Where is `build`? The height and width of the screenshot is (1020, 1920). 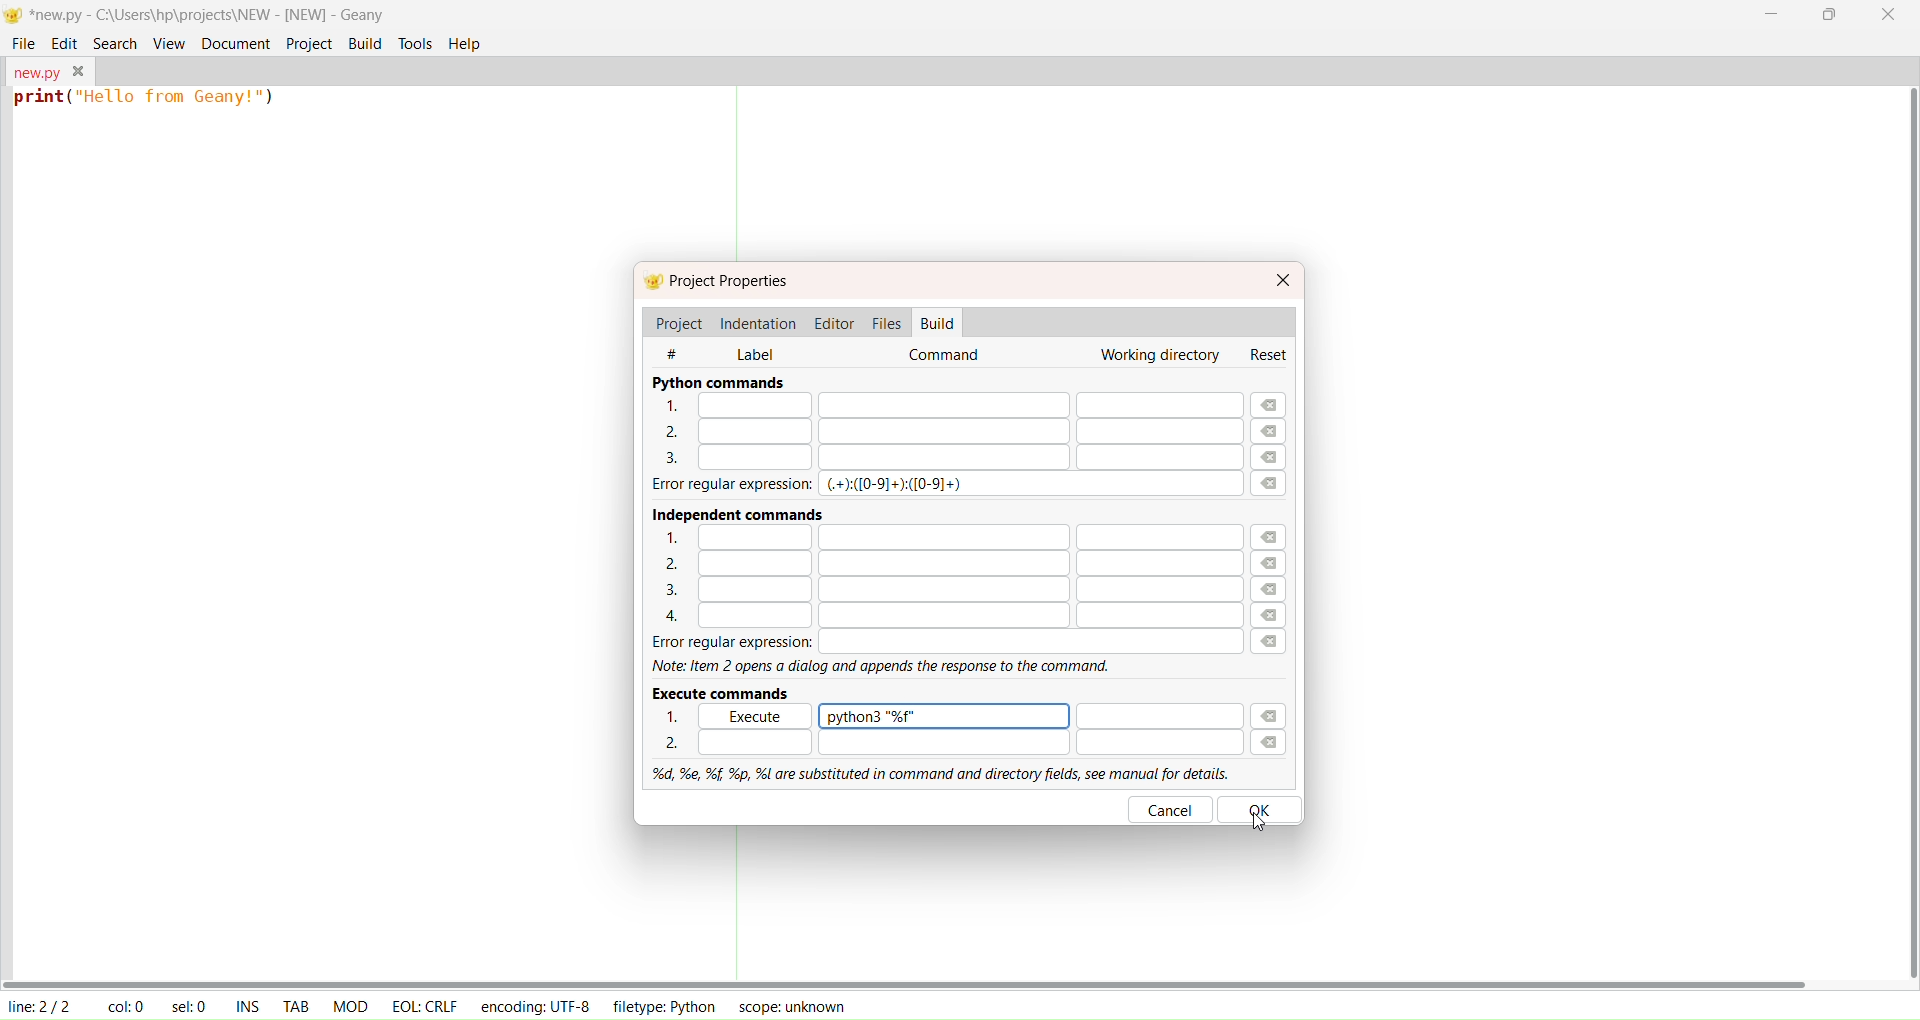
build is located at coordinates (939, 323).